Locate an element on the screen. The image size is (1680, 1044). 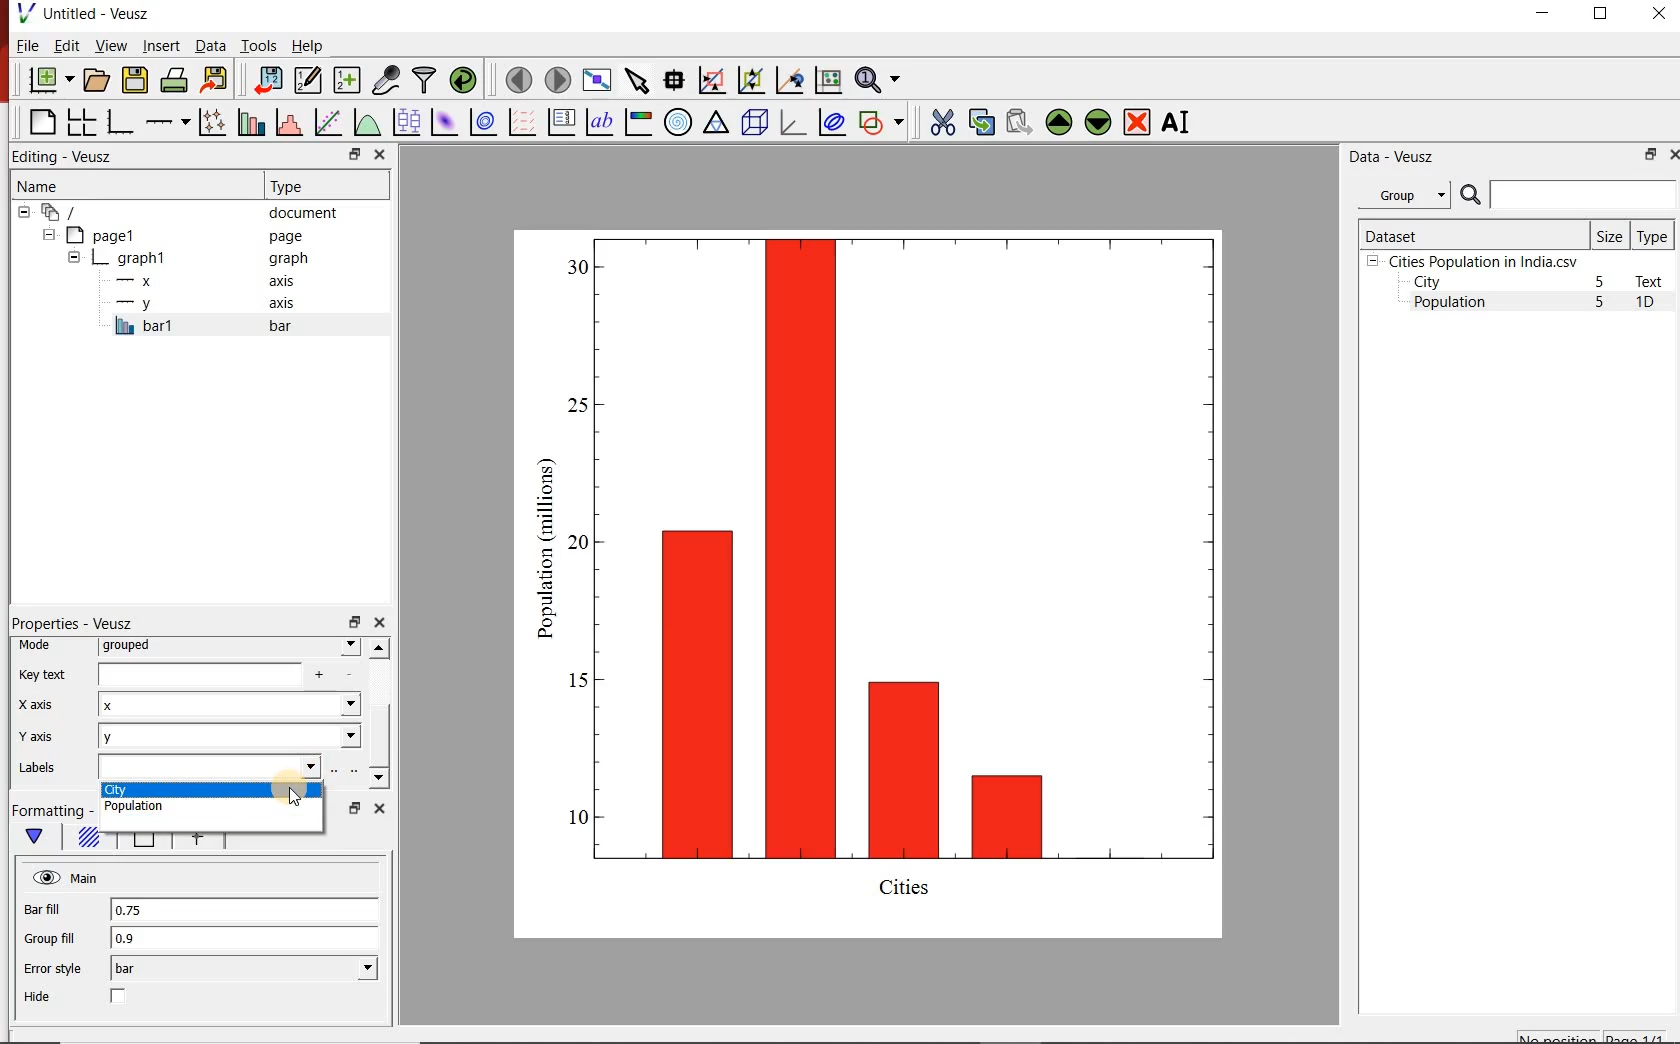
capture remote data is located at coordinates (384, 80).